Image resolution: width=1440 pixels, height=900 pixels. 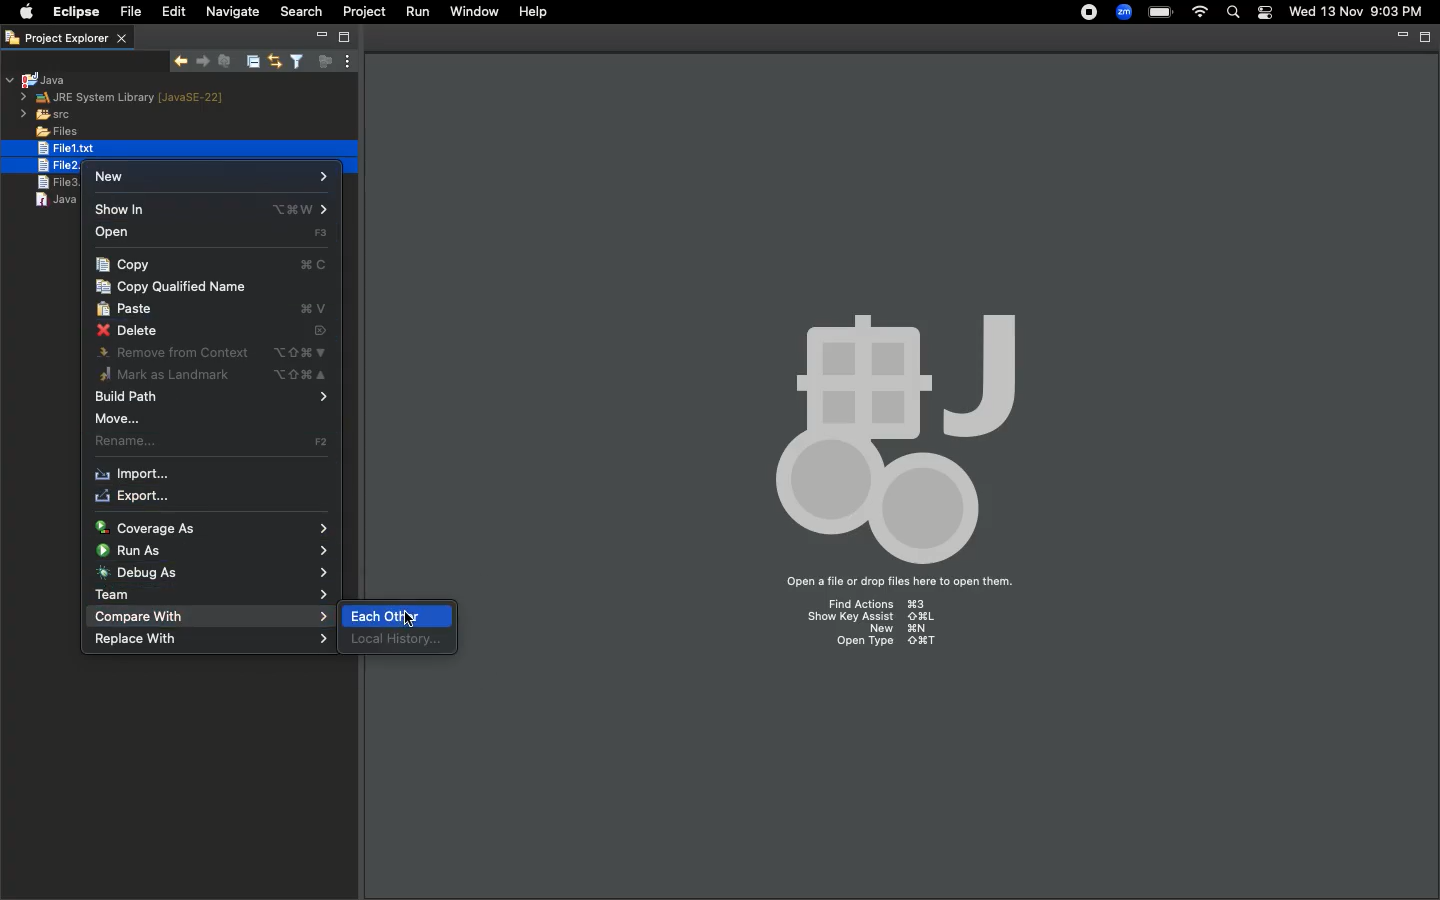 What do you see at coordinates (879, 645) in the screenshot?
I see `Open type` at bounding box center [879, 645].